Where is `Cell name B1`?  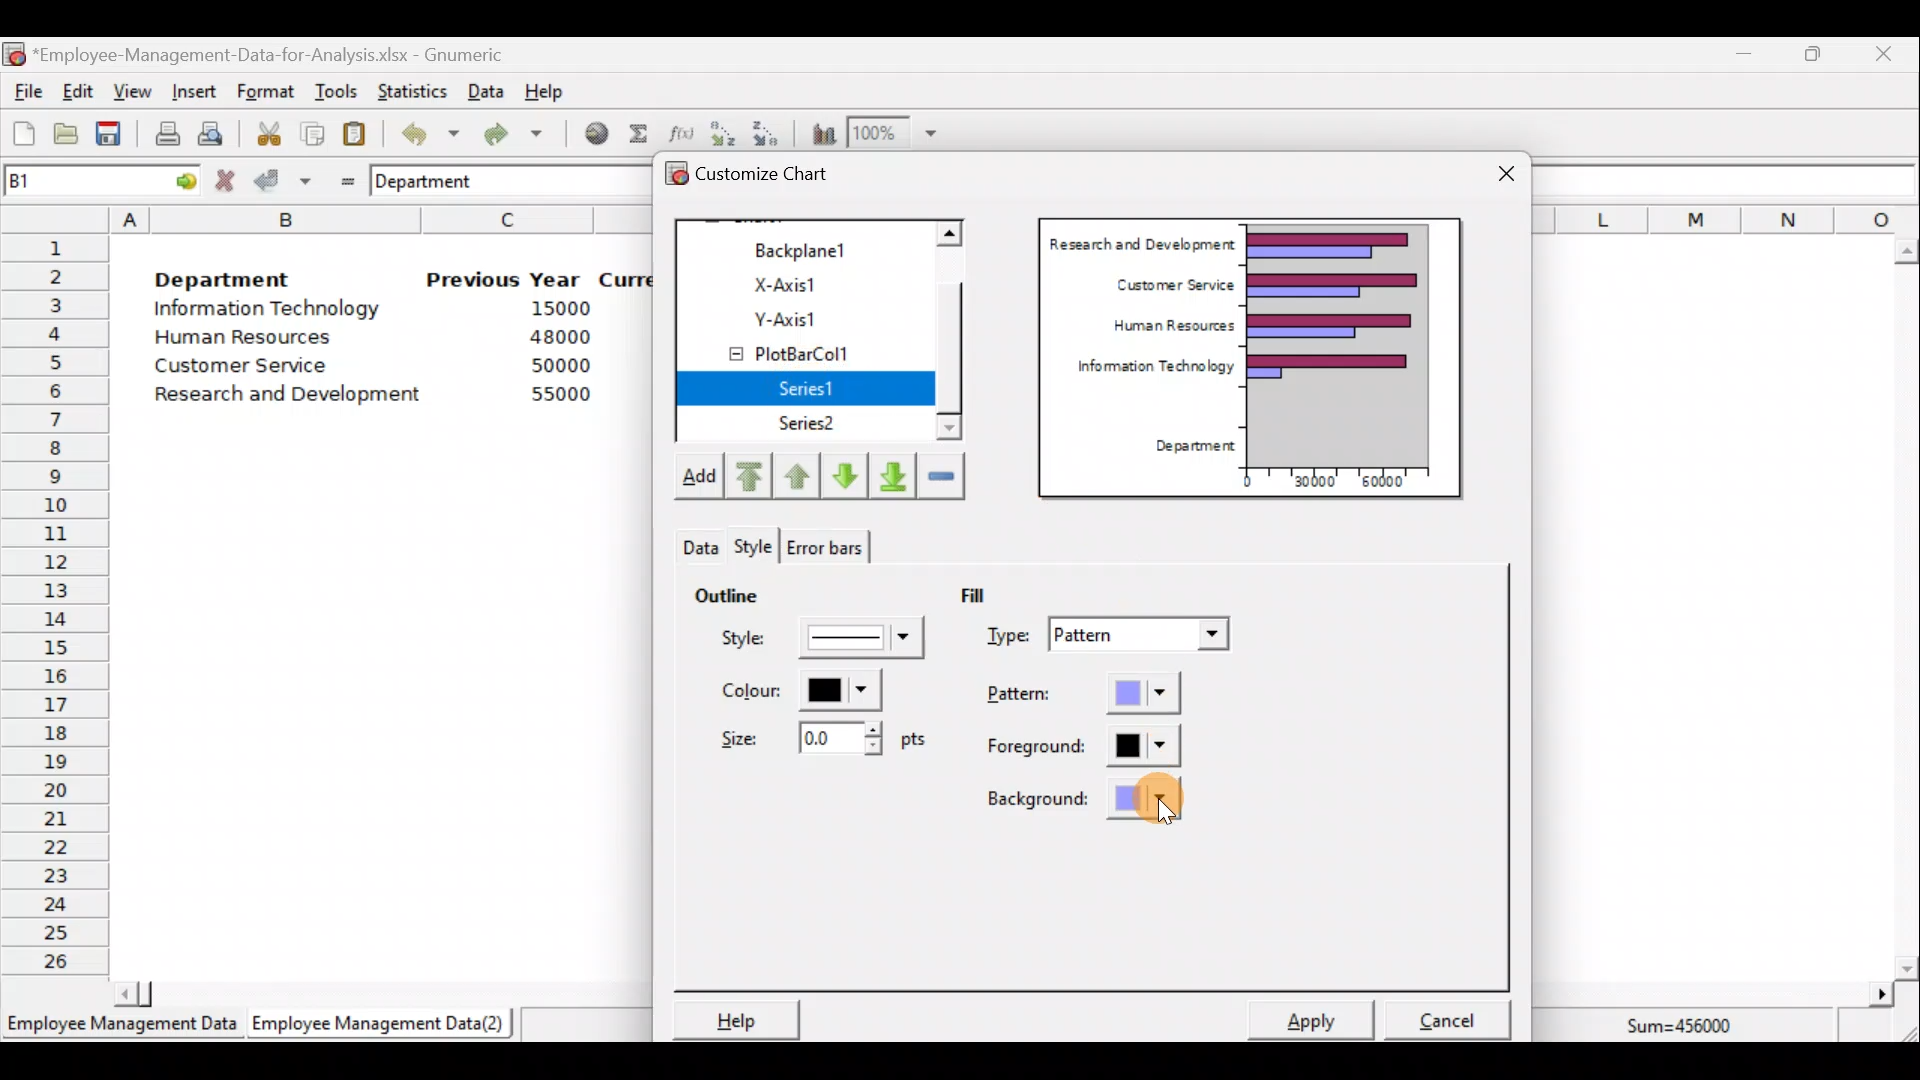
Cell name B1 is located at coordinates (66, 180).